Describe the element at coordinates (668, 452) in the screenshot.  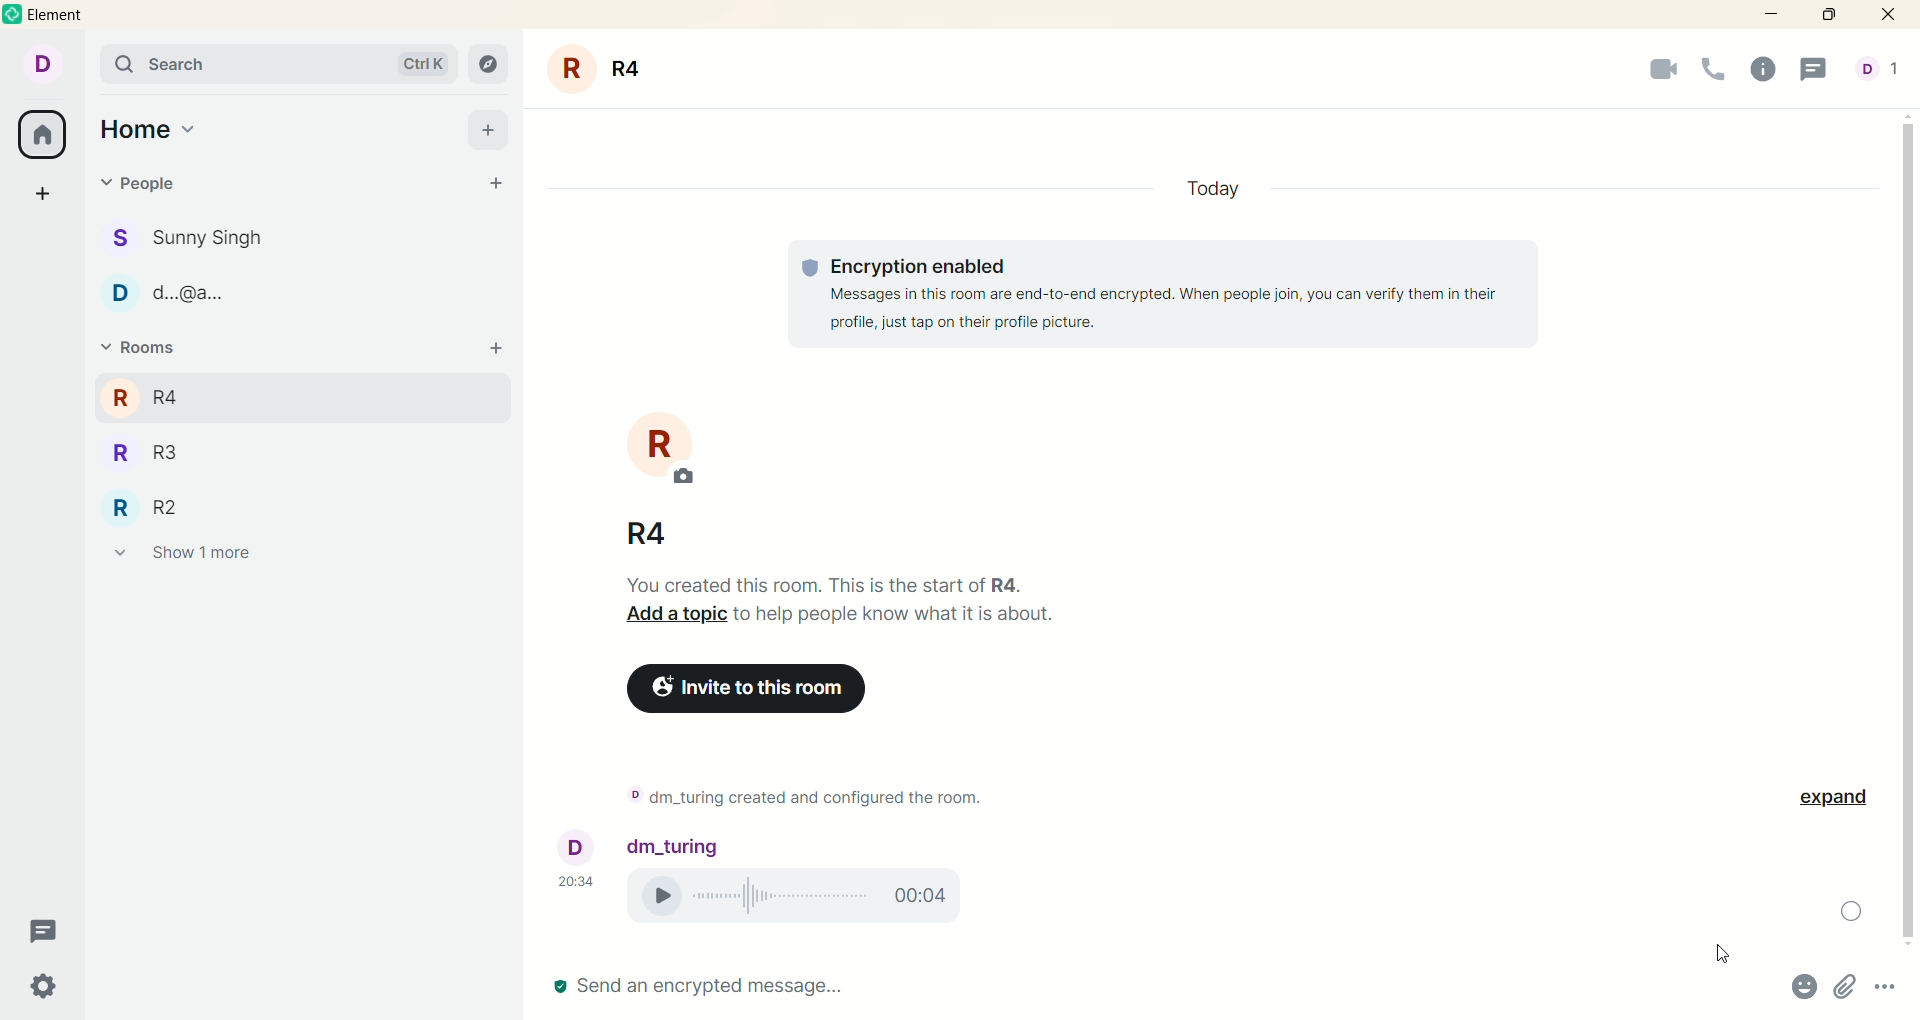
I see `room` at that location.